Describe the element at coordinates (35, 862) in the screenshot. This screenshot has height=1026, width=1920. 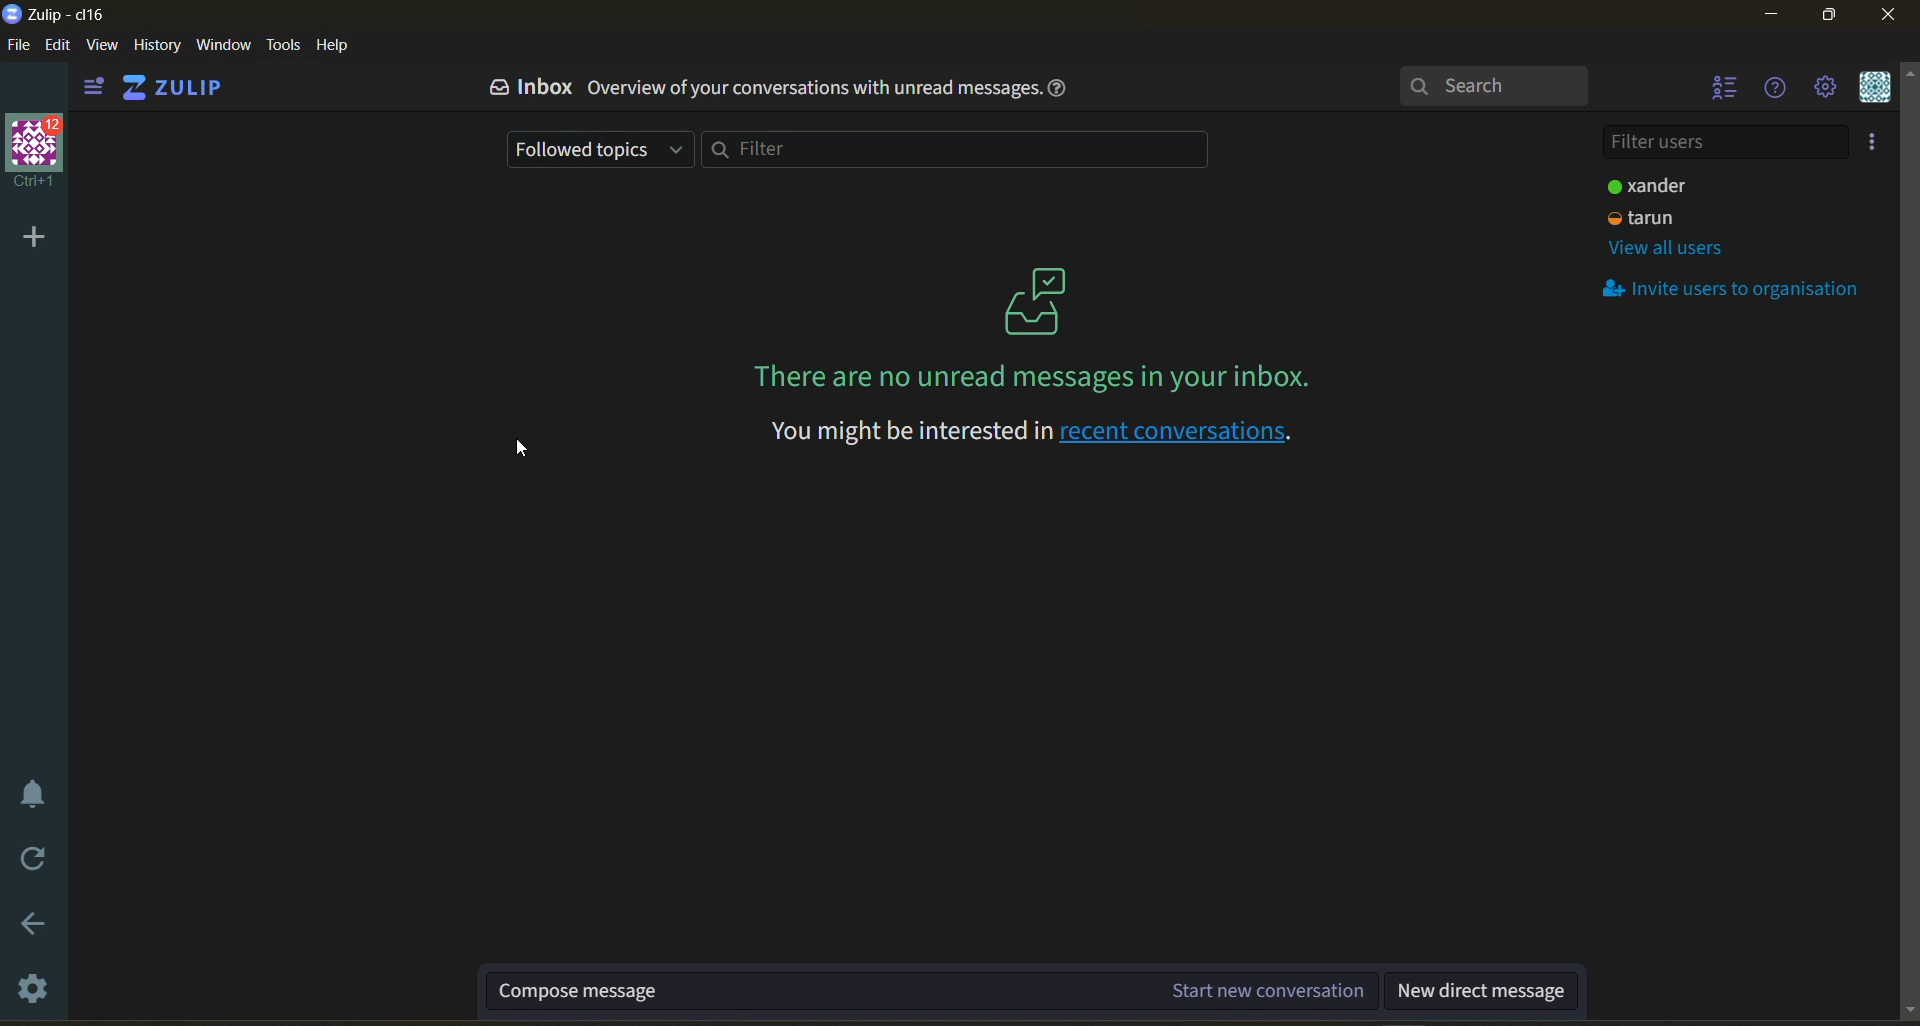
I see `reload` at that location.